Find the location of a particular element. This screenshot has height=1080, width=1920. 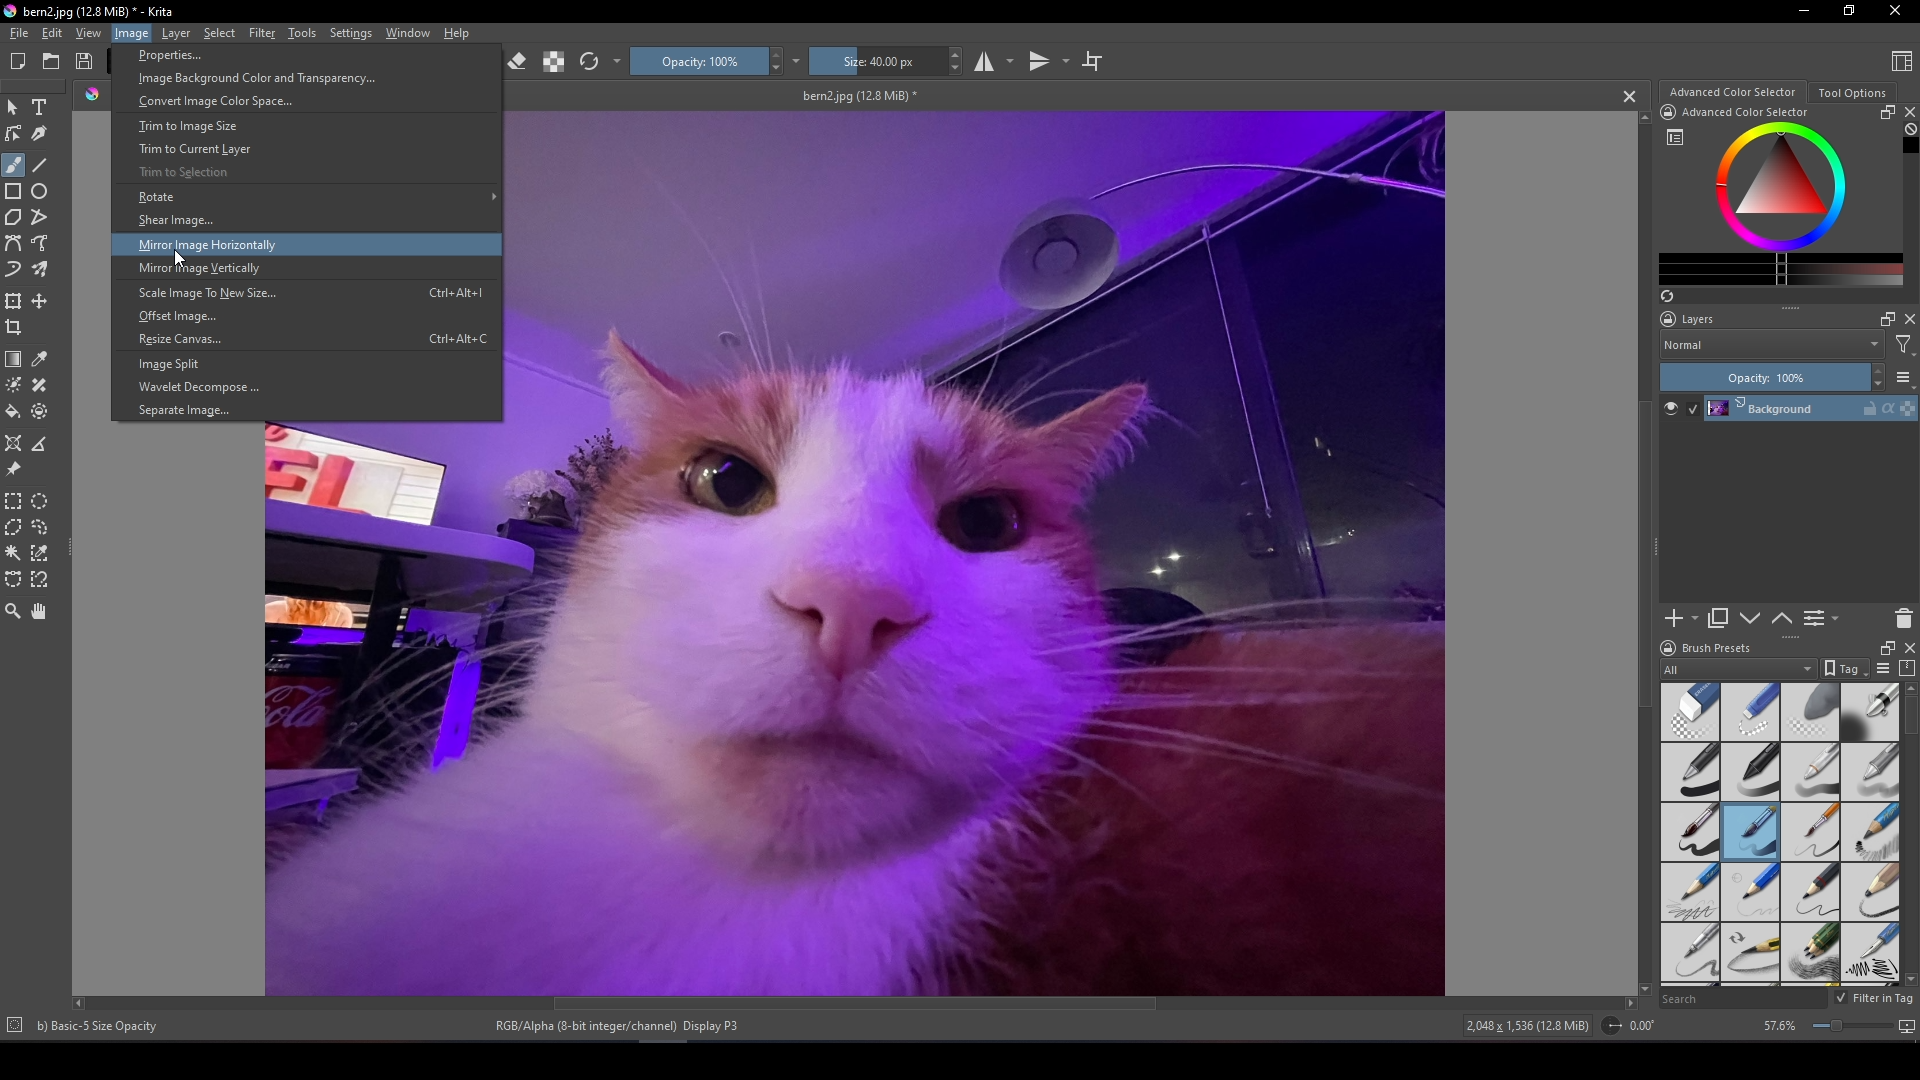

Opacity is located at coordinates (1772, 376).